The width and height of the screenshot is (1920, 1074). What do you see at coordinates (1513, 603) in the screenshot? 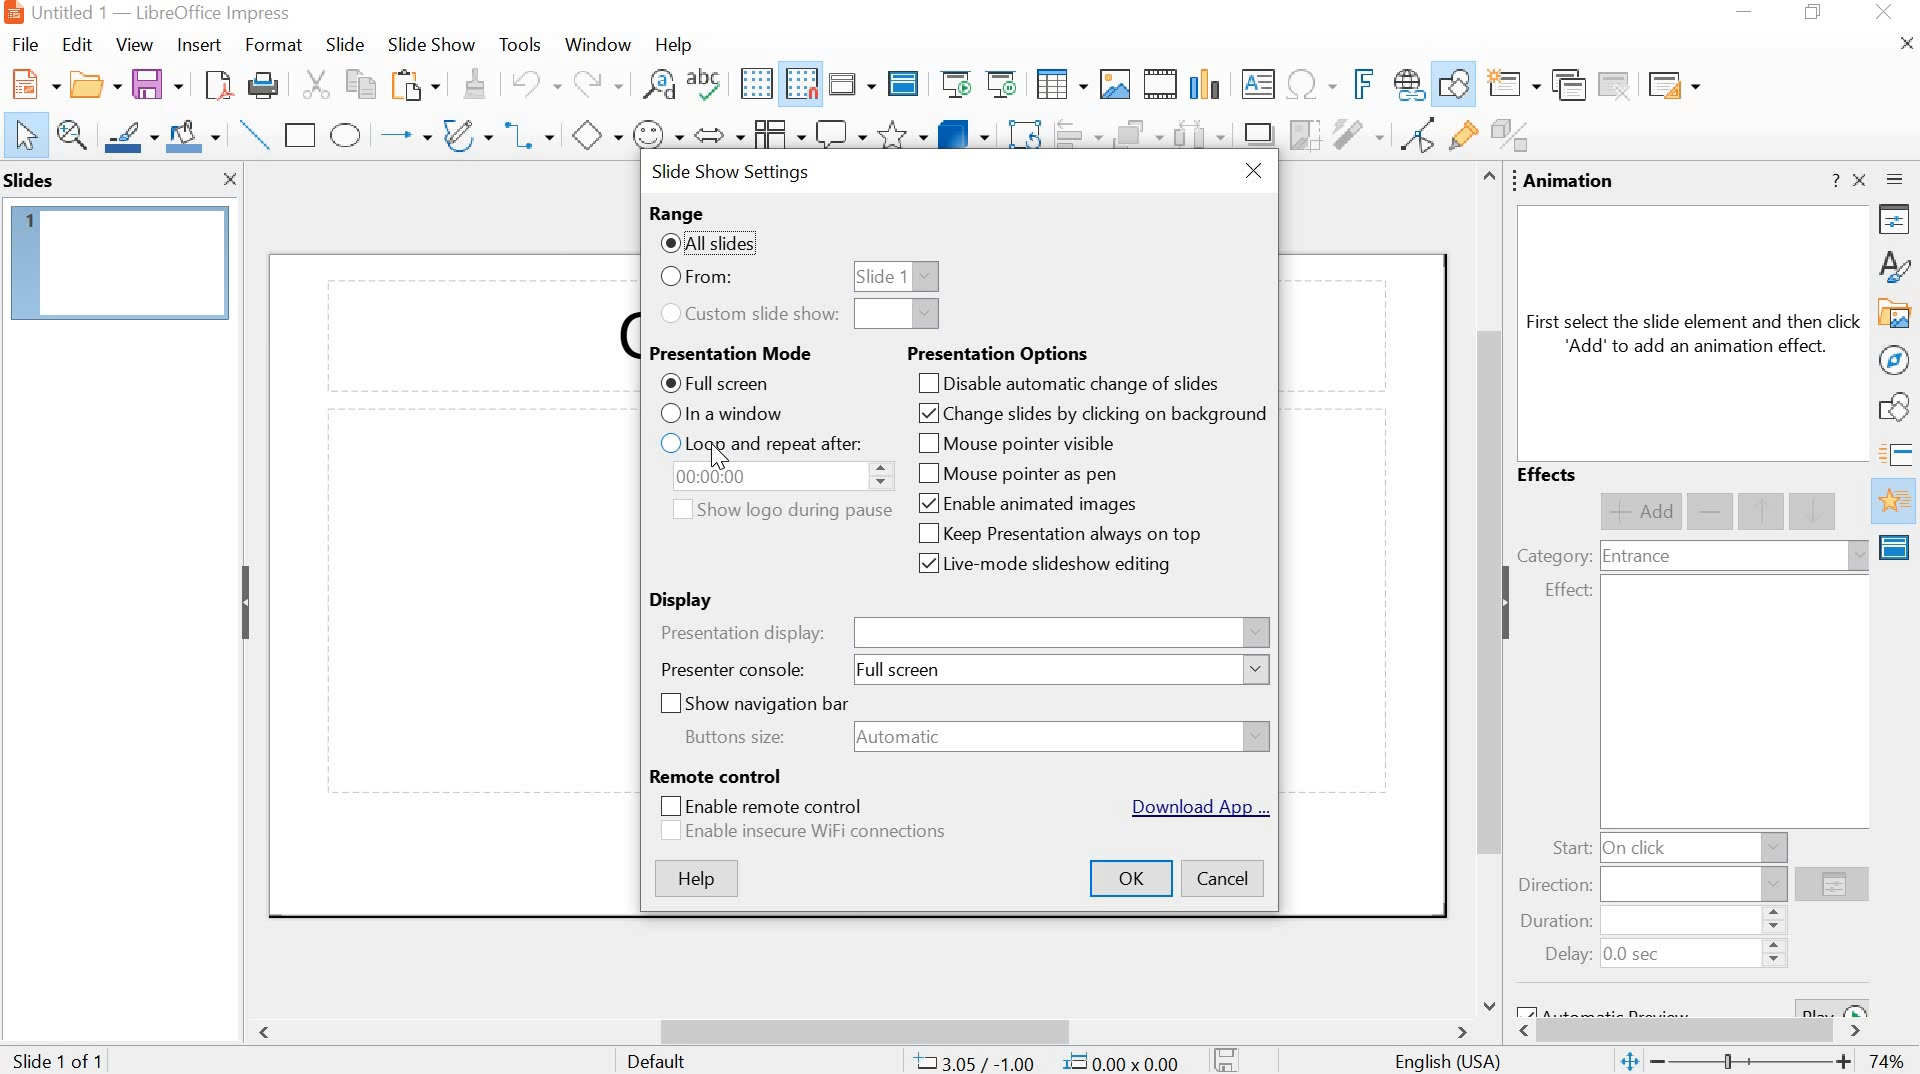
I see `collapse` at bounding box center [1513, 603].